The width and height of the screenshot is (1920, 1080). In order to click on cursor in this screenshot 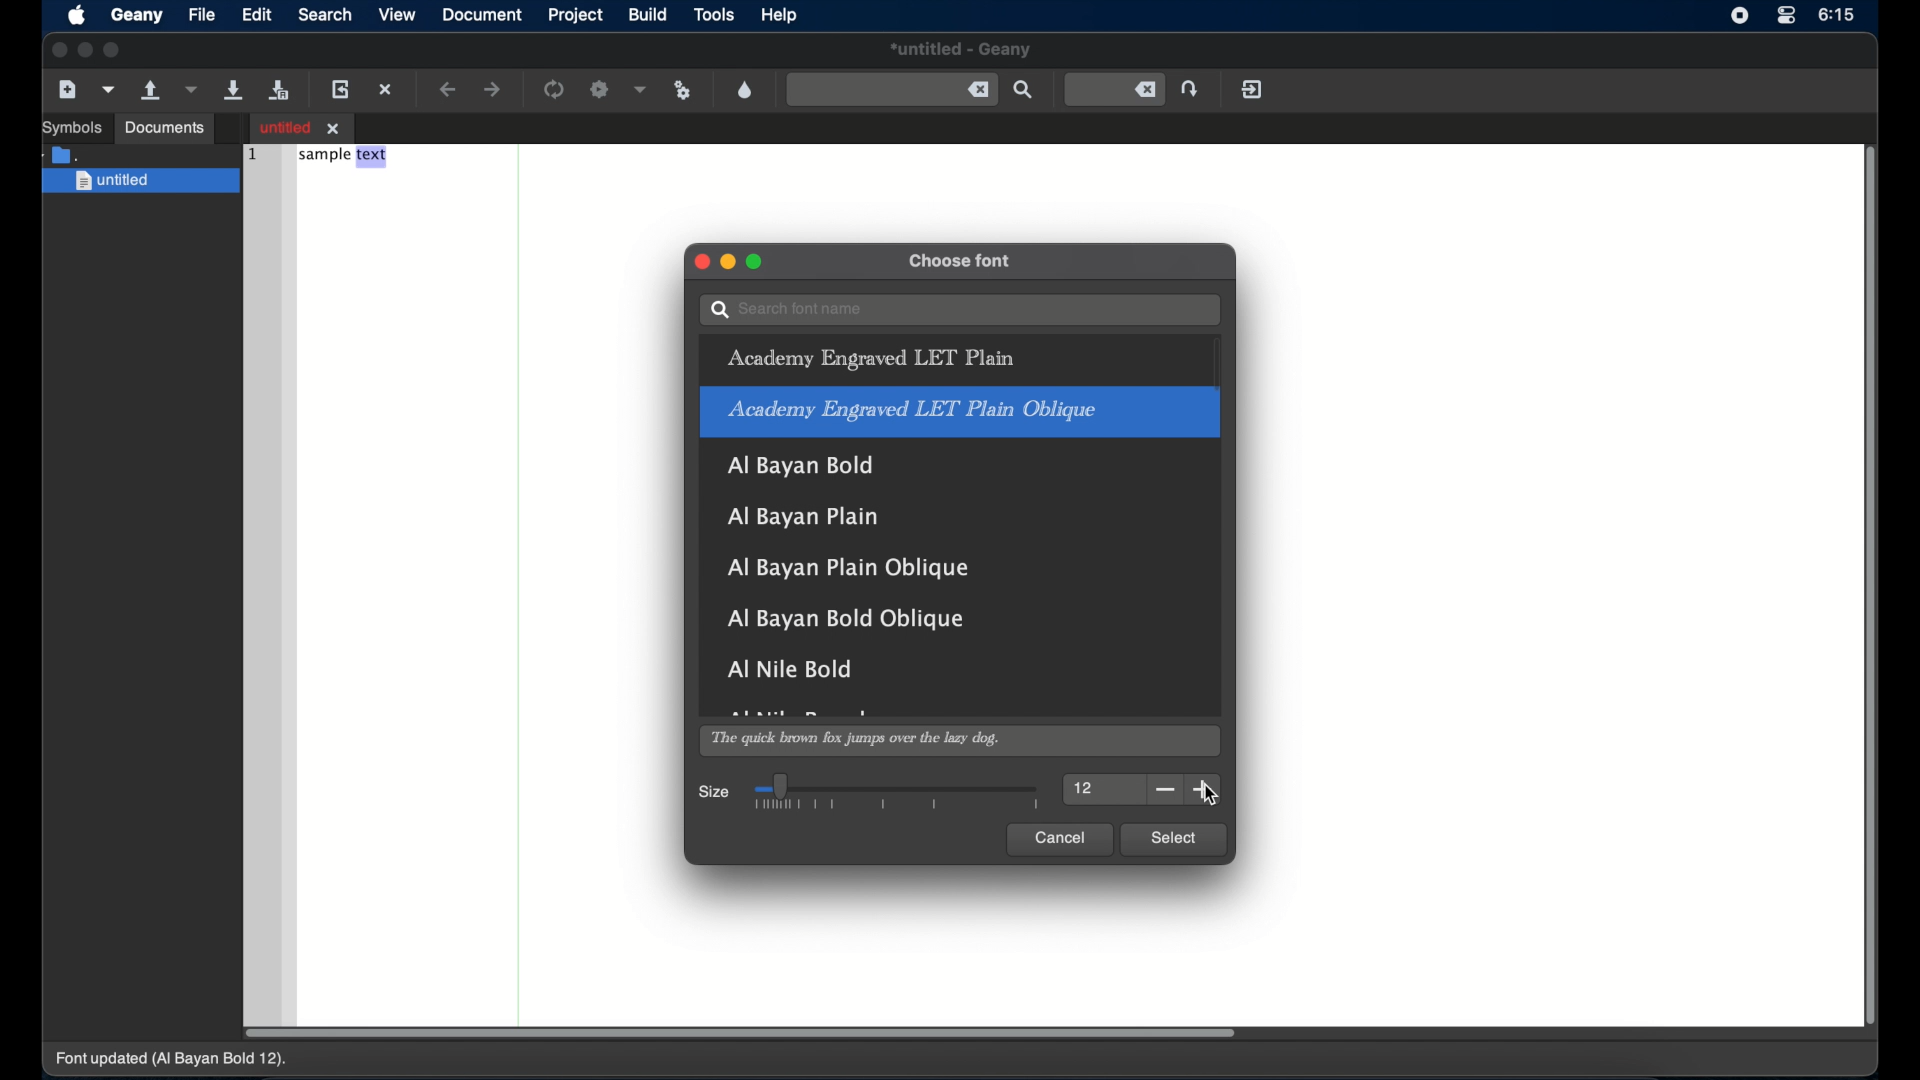, I will do `click(1209, 795)`.